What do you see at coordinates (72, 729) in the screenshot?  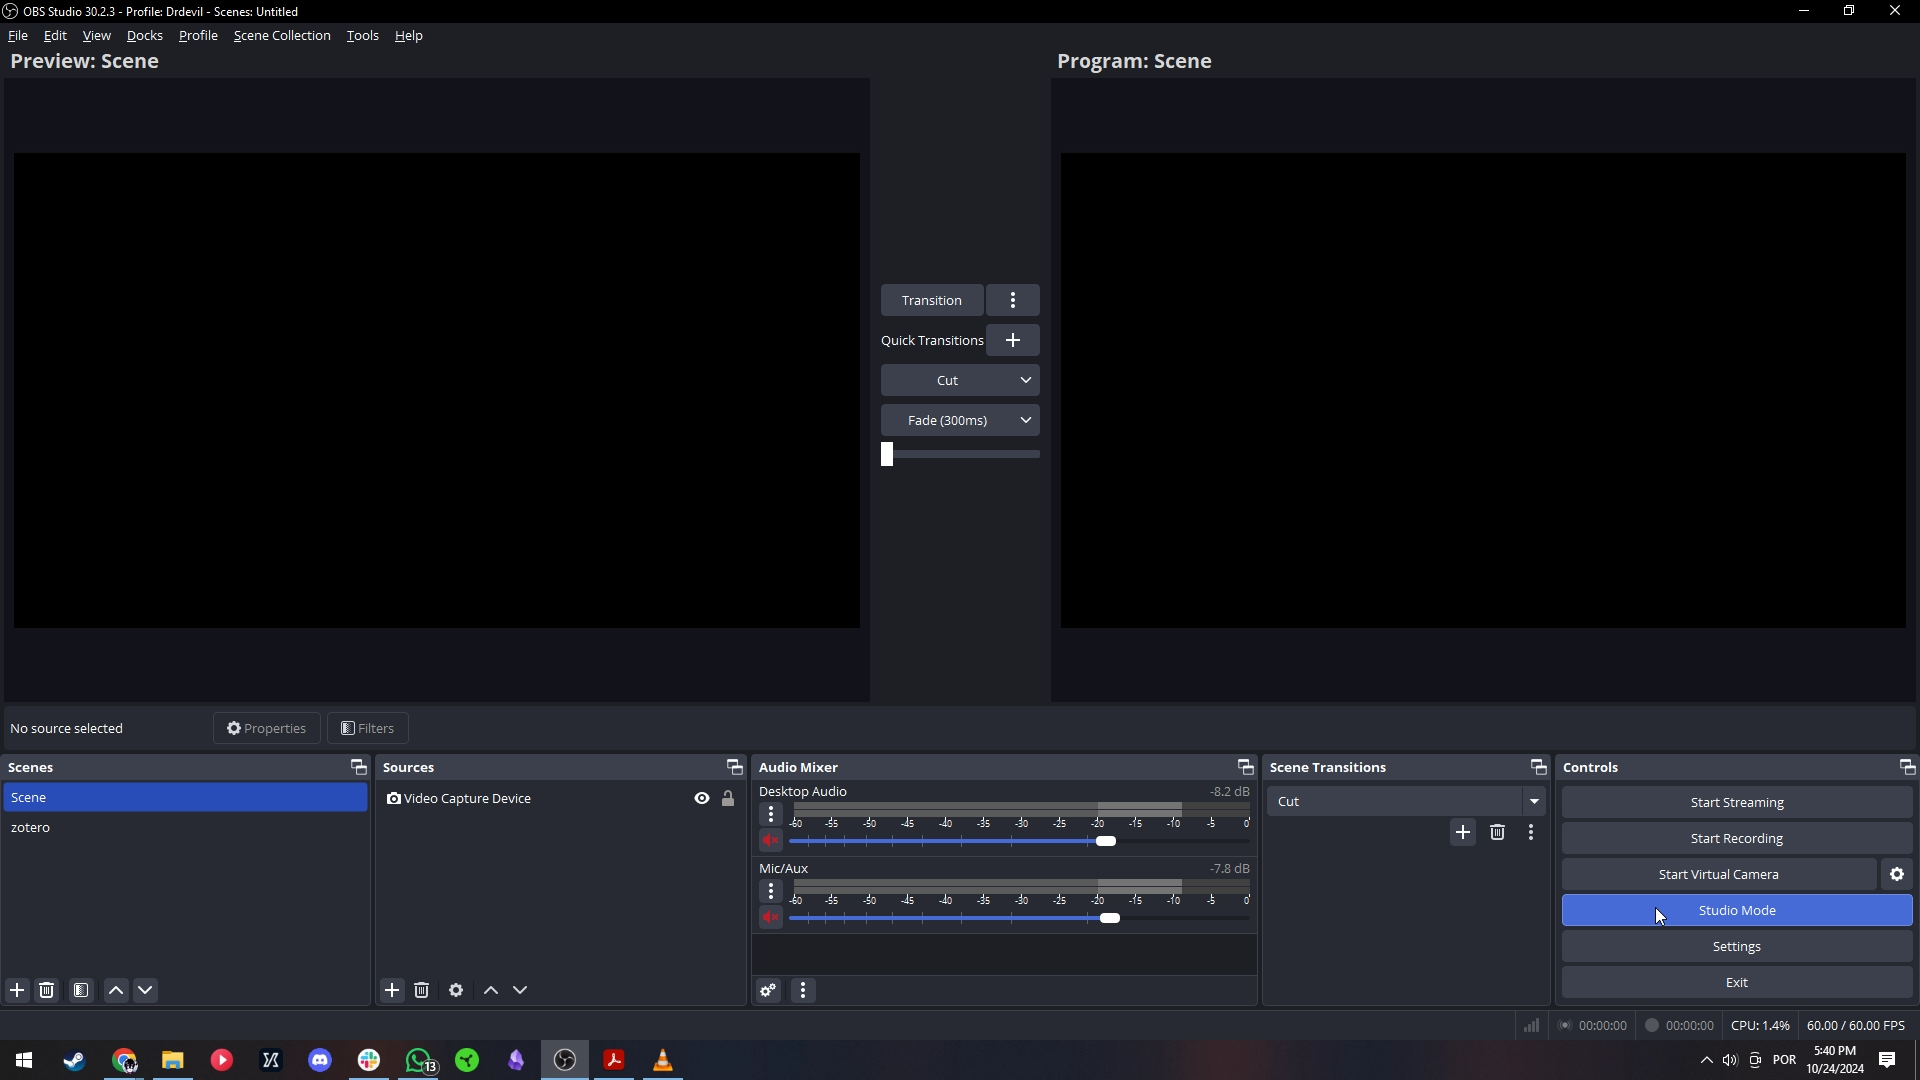 I see `Selected source` at bounding box center [72, 729].